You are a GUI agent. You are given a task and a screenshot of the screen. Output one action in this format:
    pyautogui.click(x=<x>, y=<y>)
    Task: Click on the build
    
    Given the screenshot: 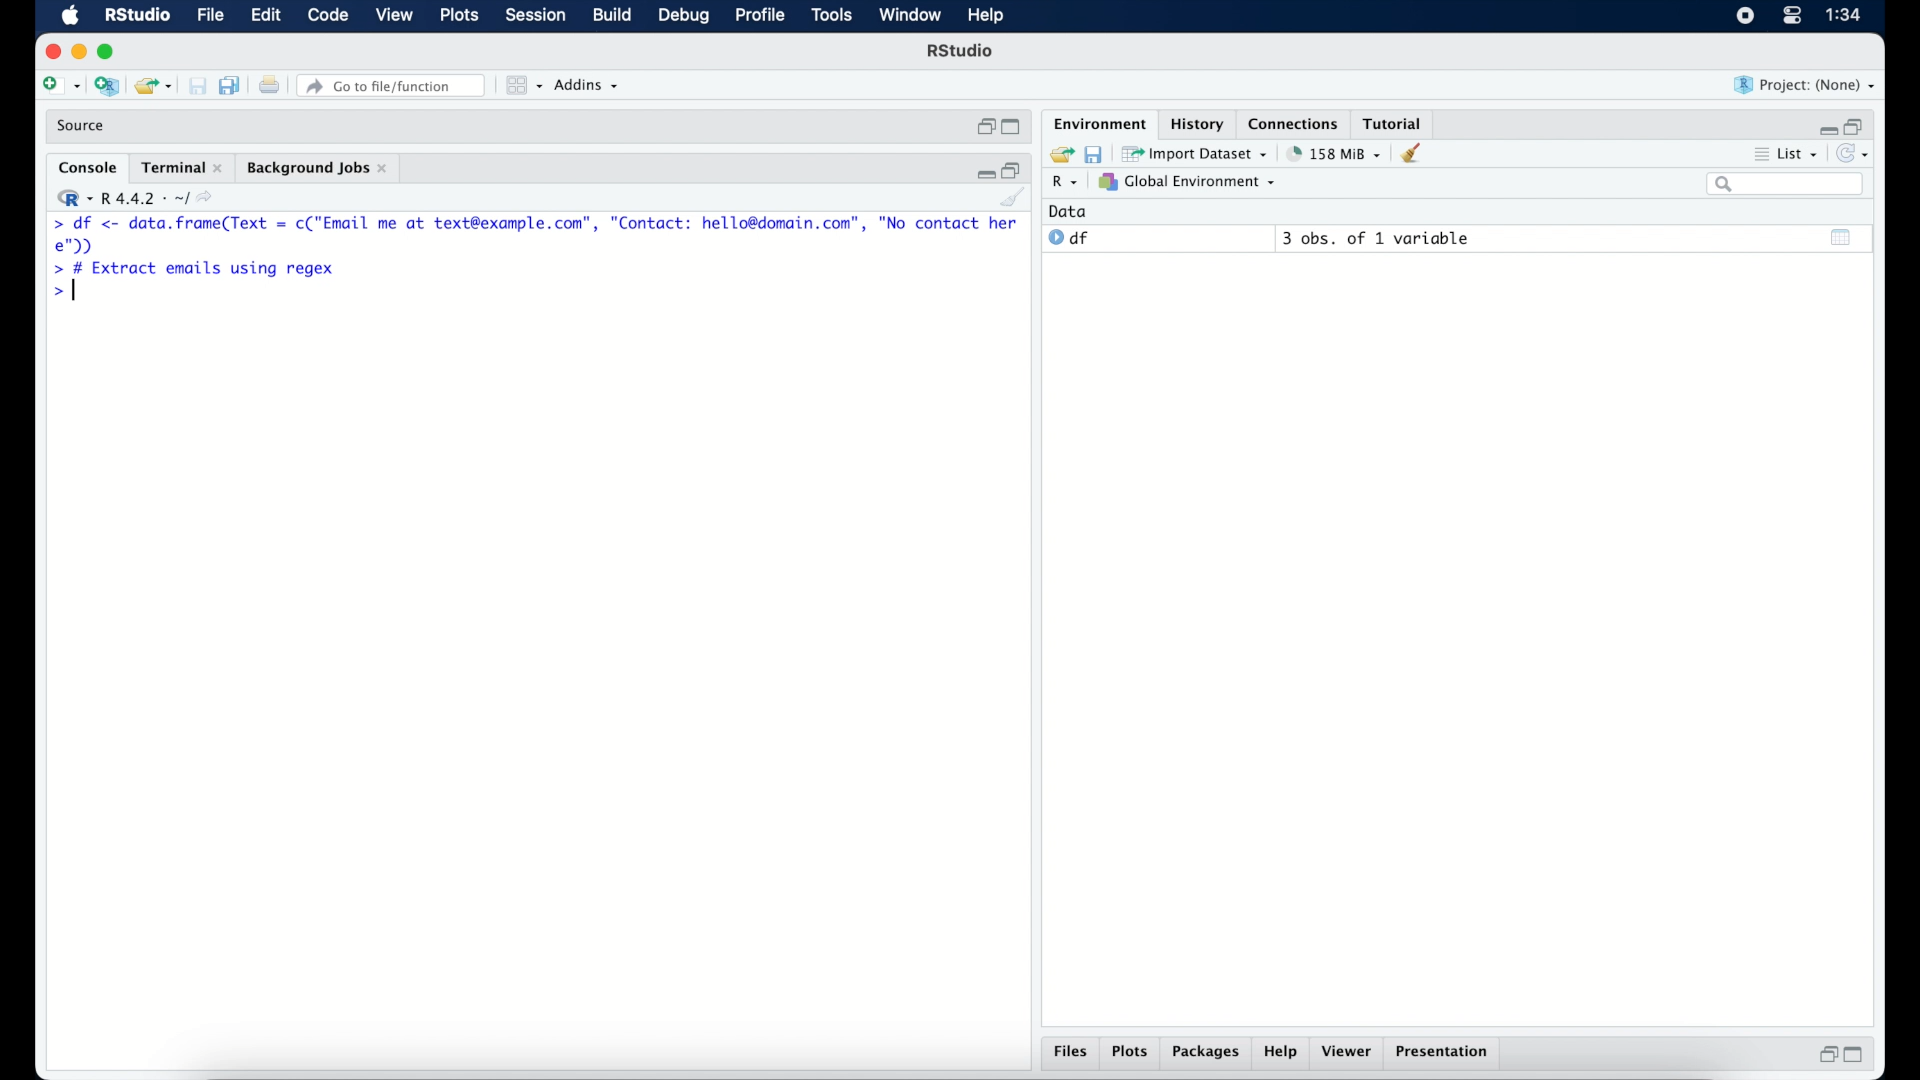 What is the action you would take?
    pyautogui.click(x=613, y=16)
    